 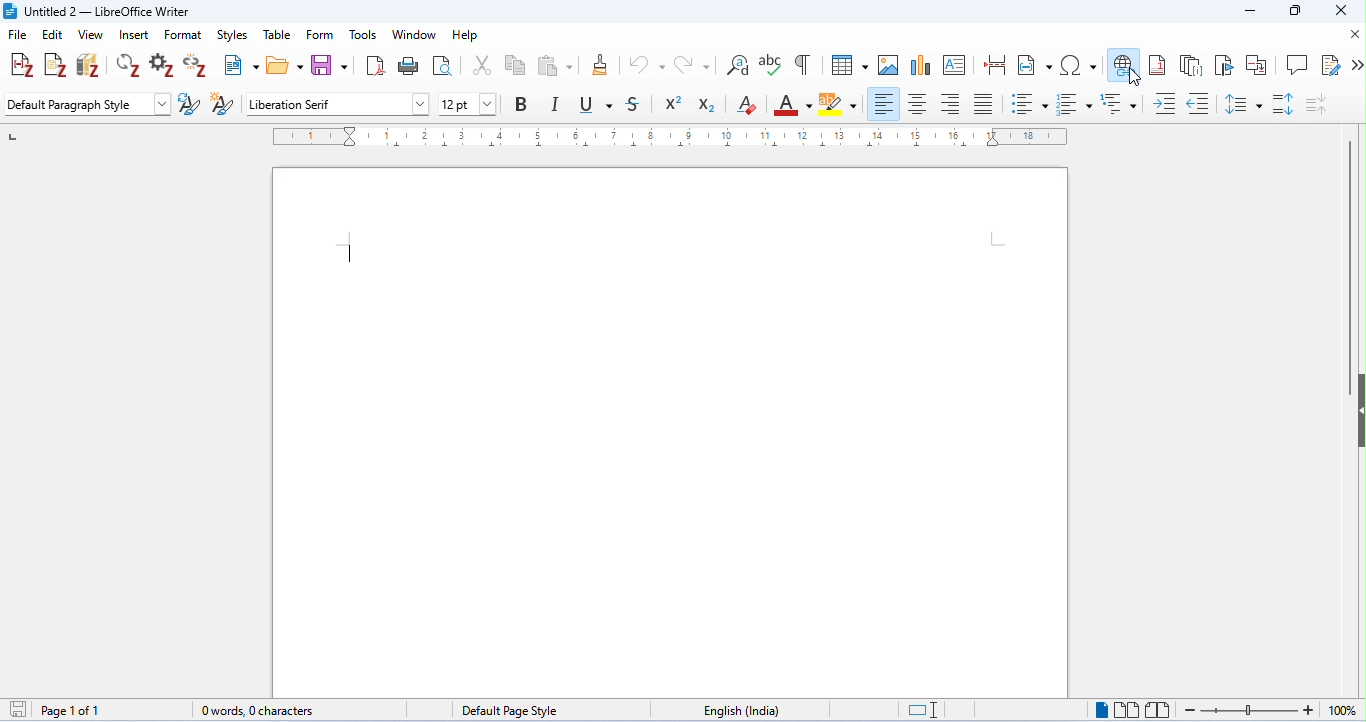 What do you see at coordinates (1248, 12) in the screenshot?
I see `minimize` at bounding box center [1248, 12].